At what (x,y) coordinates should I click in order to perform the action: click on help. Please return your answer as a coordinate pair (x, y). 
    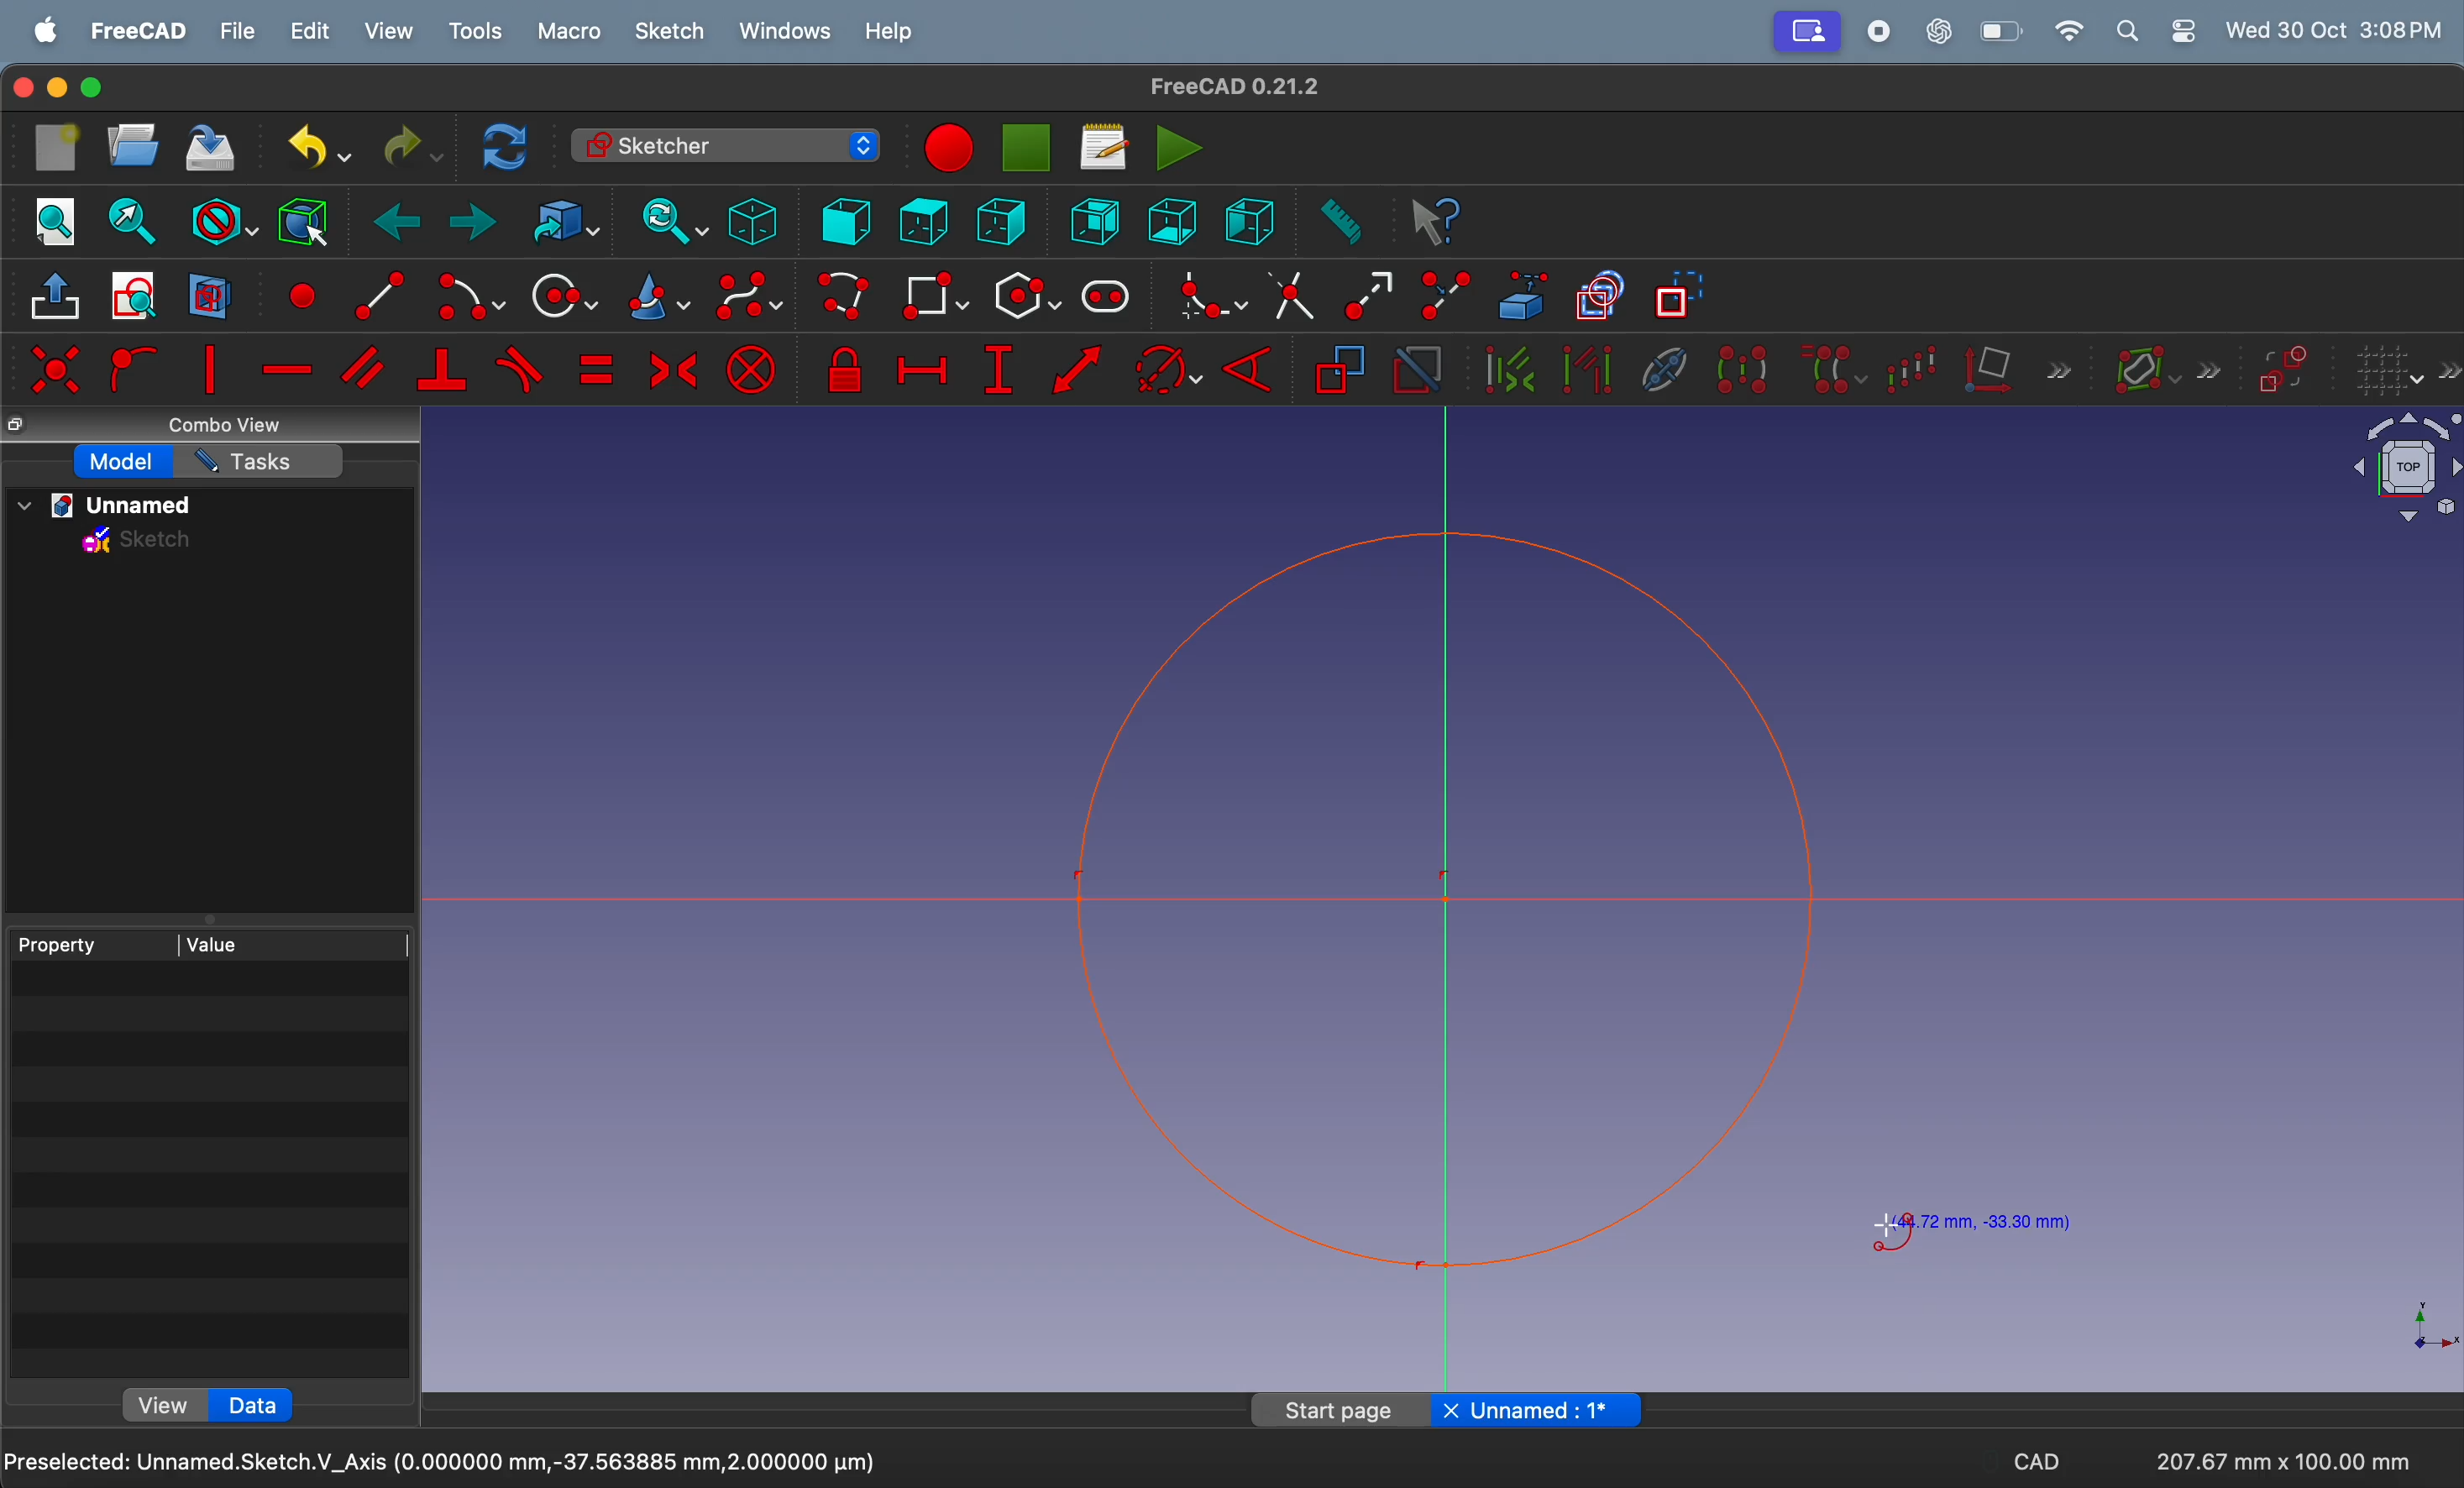
    Looking at the image, I should click on (889, 35).